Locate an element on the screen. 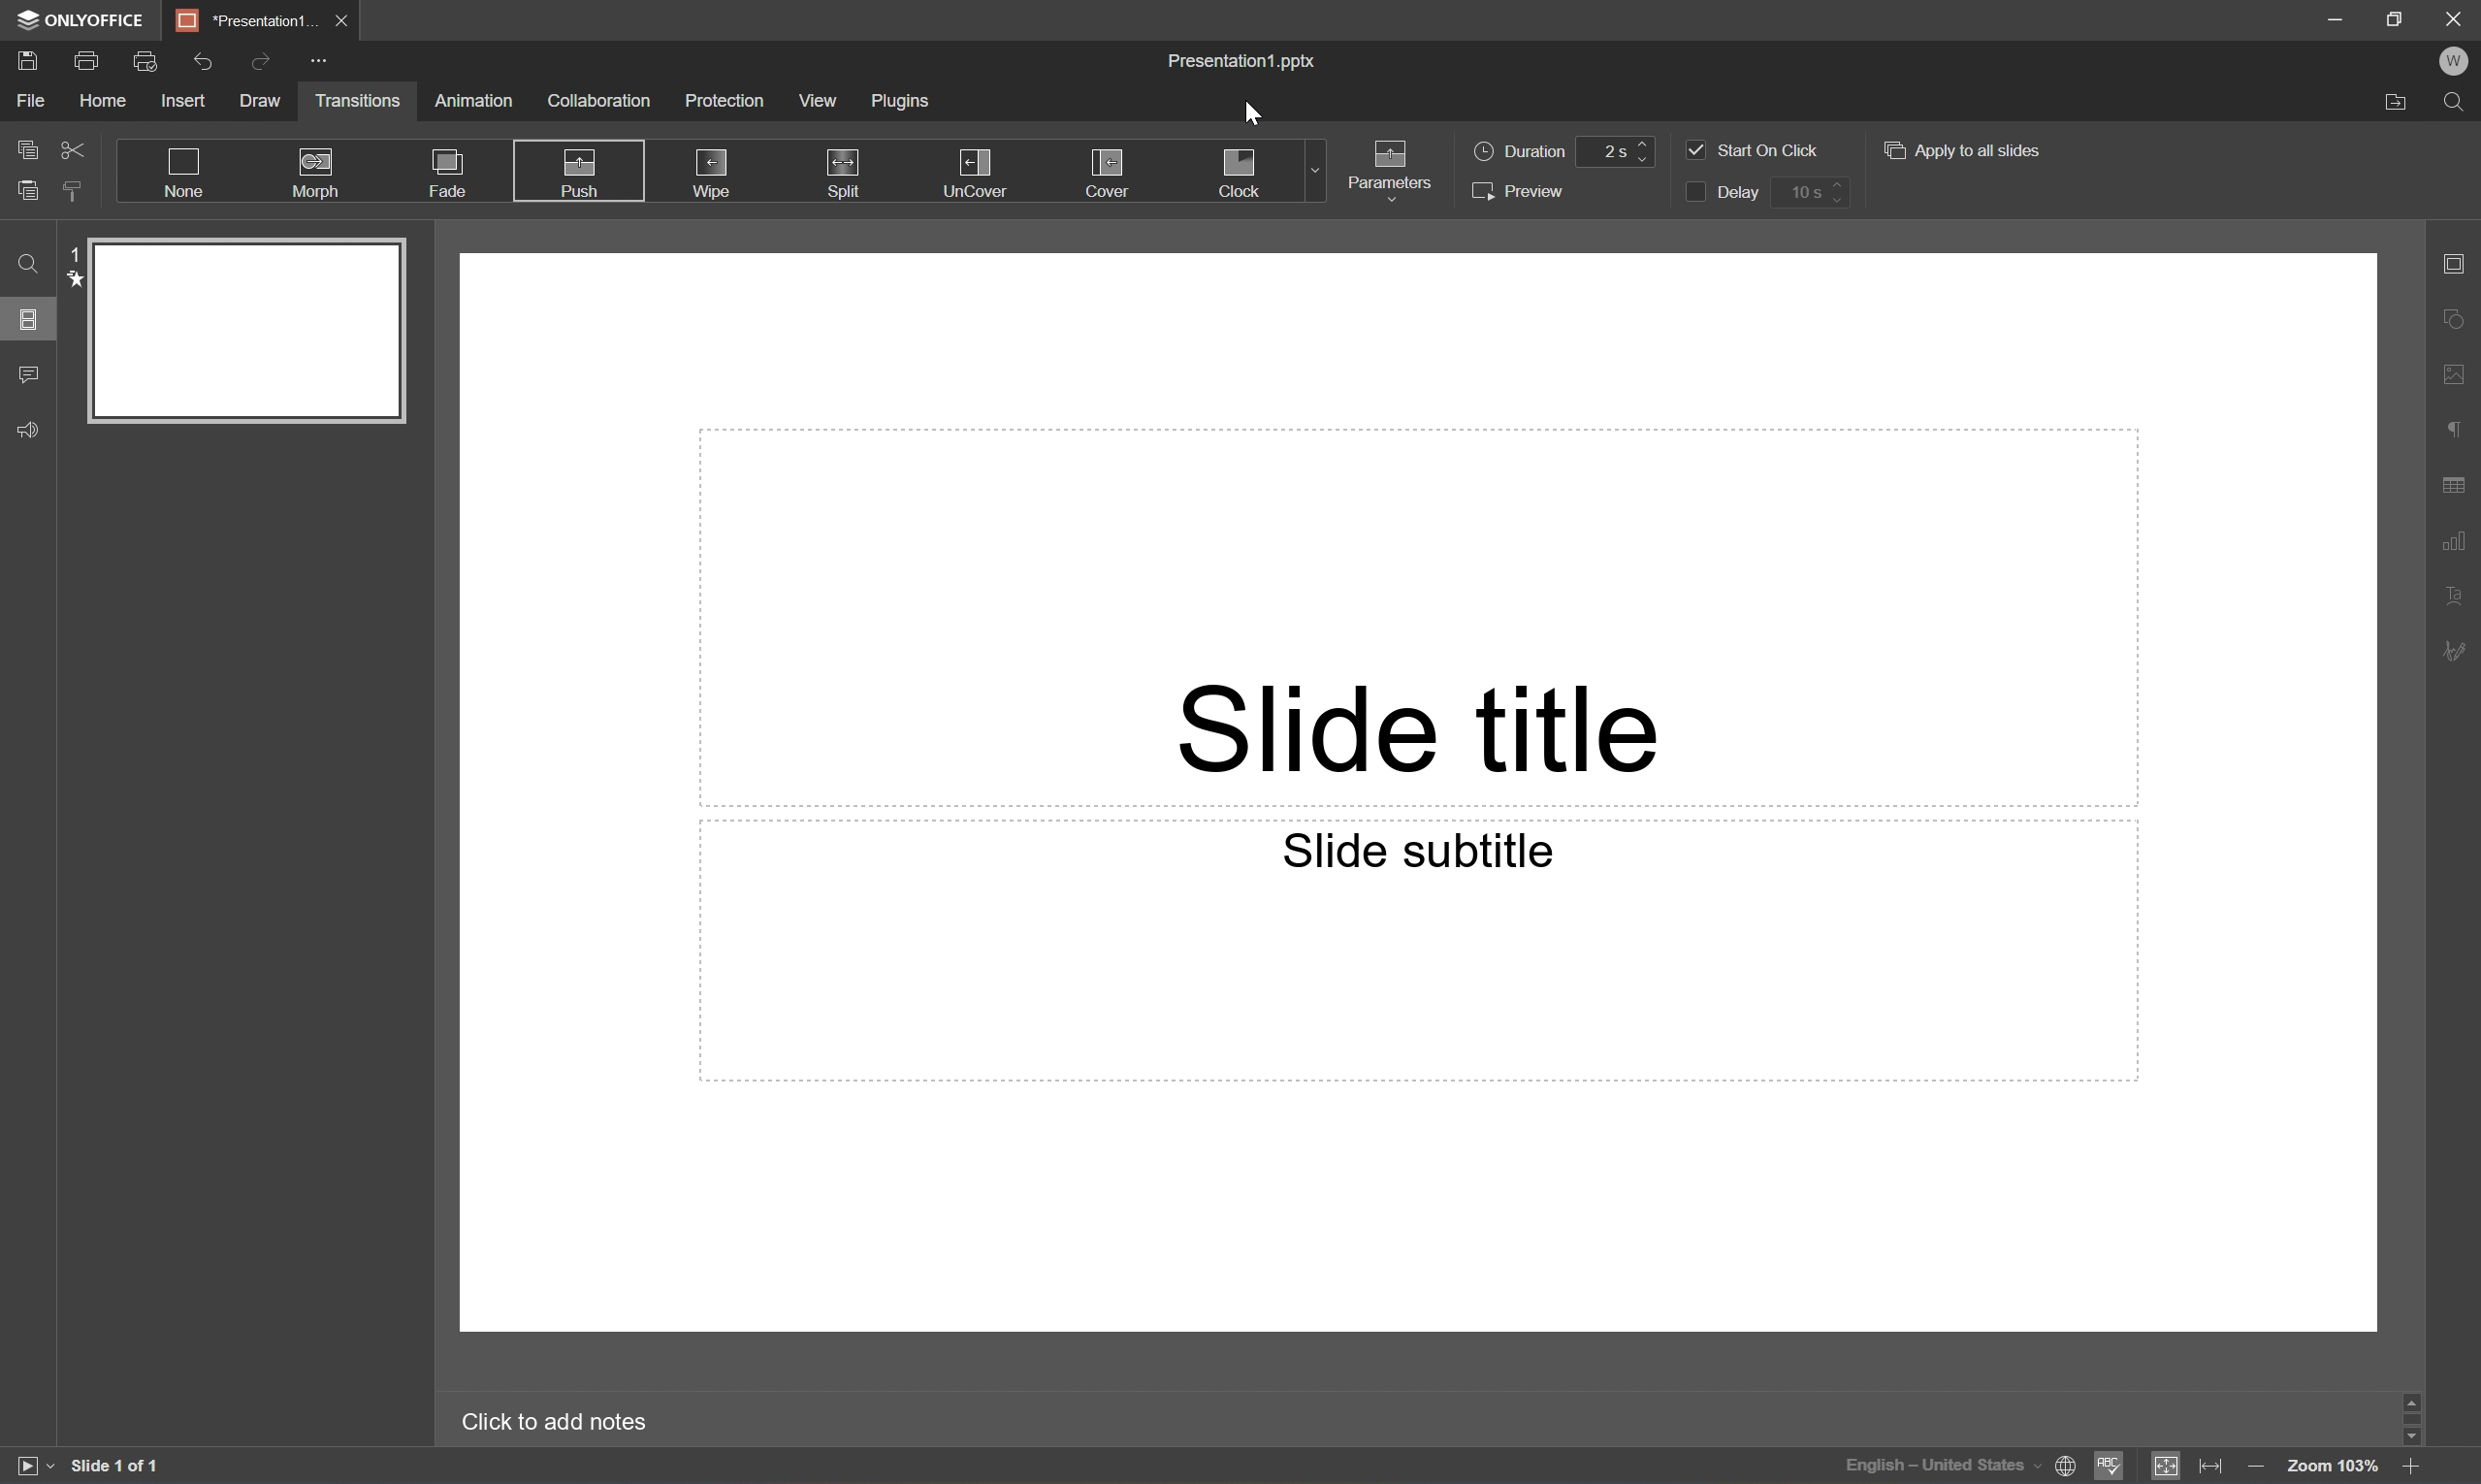 This screenshot has height=1484, width=2481. Signature settings is located at coordinates (2458, 655).